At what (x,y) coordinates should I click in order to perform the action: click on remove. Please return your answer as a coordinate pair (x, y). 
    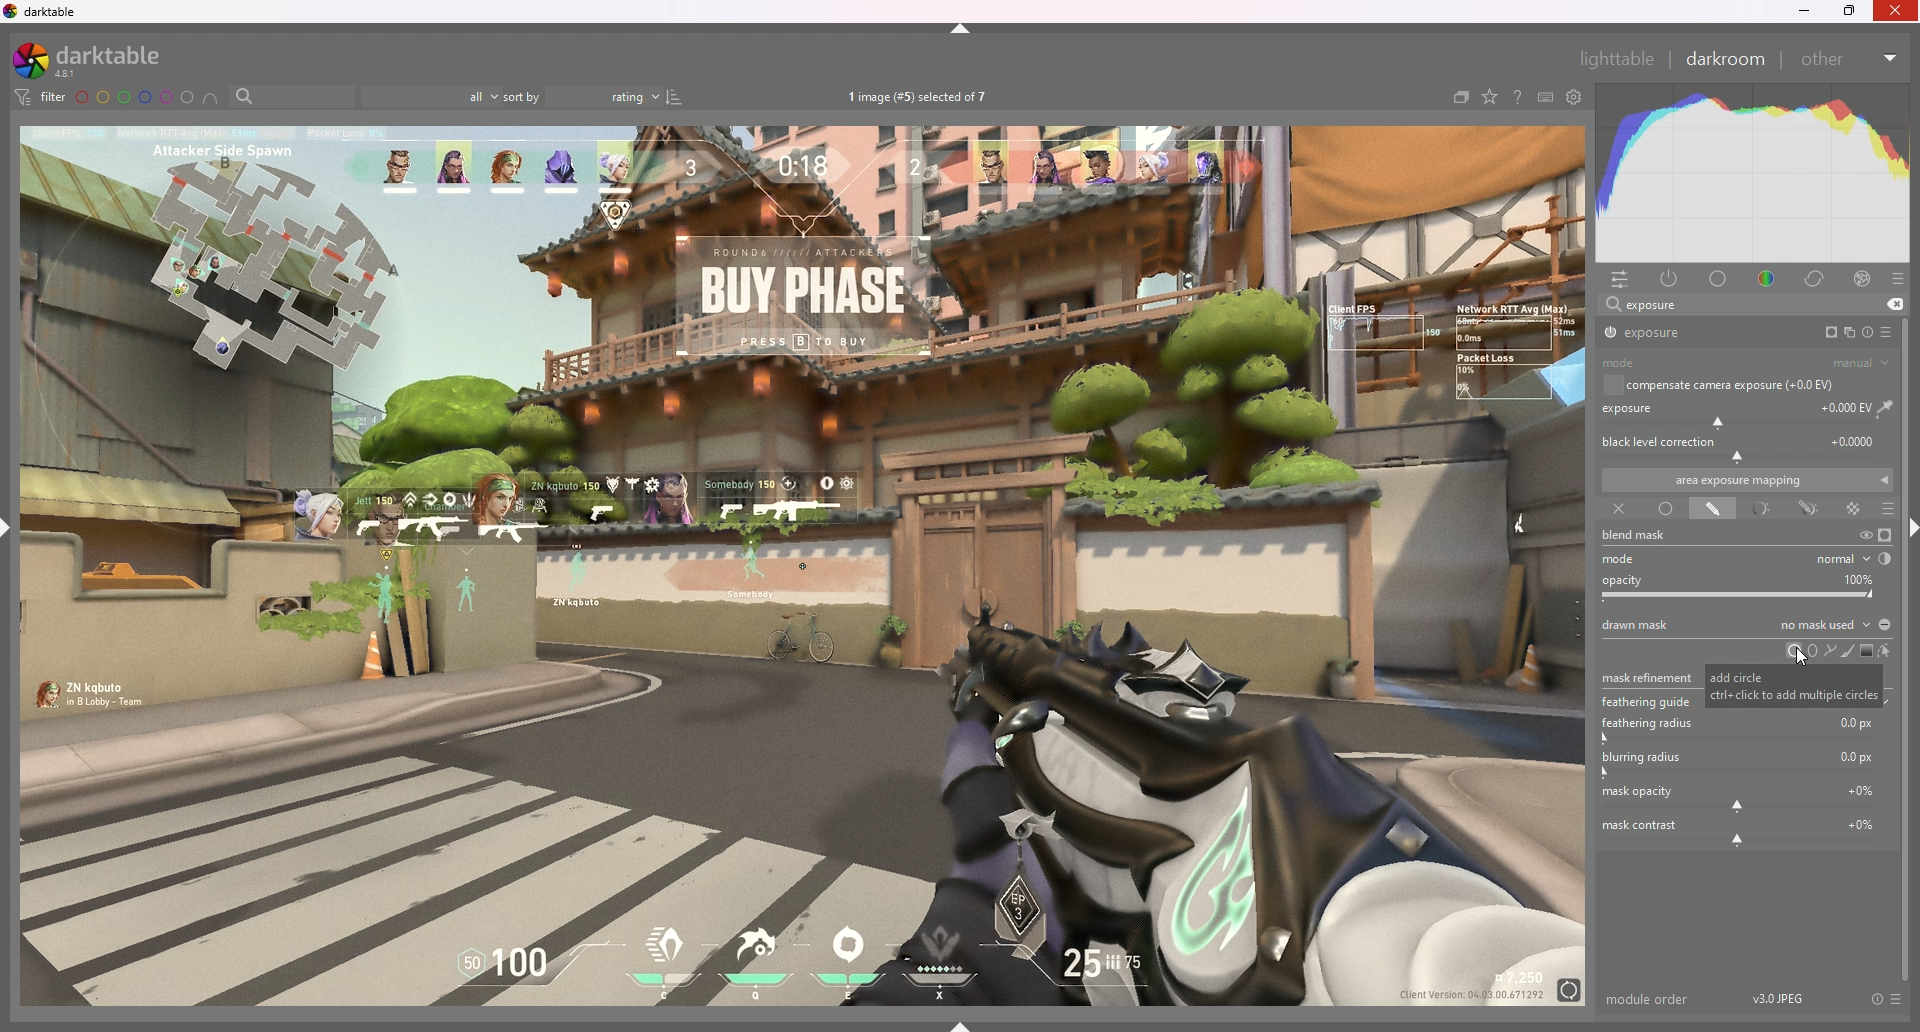
    Looking at the image, I should click on (1894, 305).